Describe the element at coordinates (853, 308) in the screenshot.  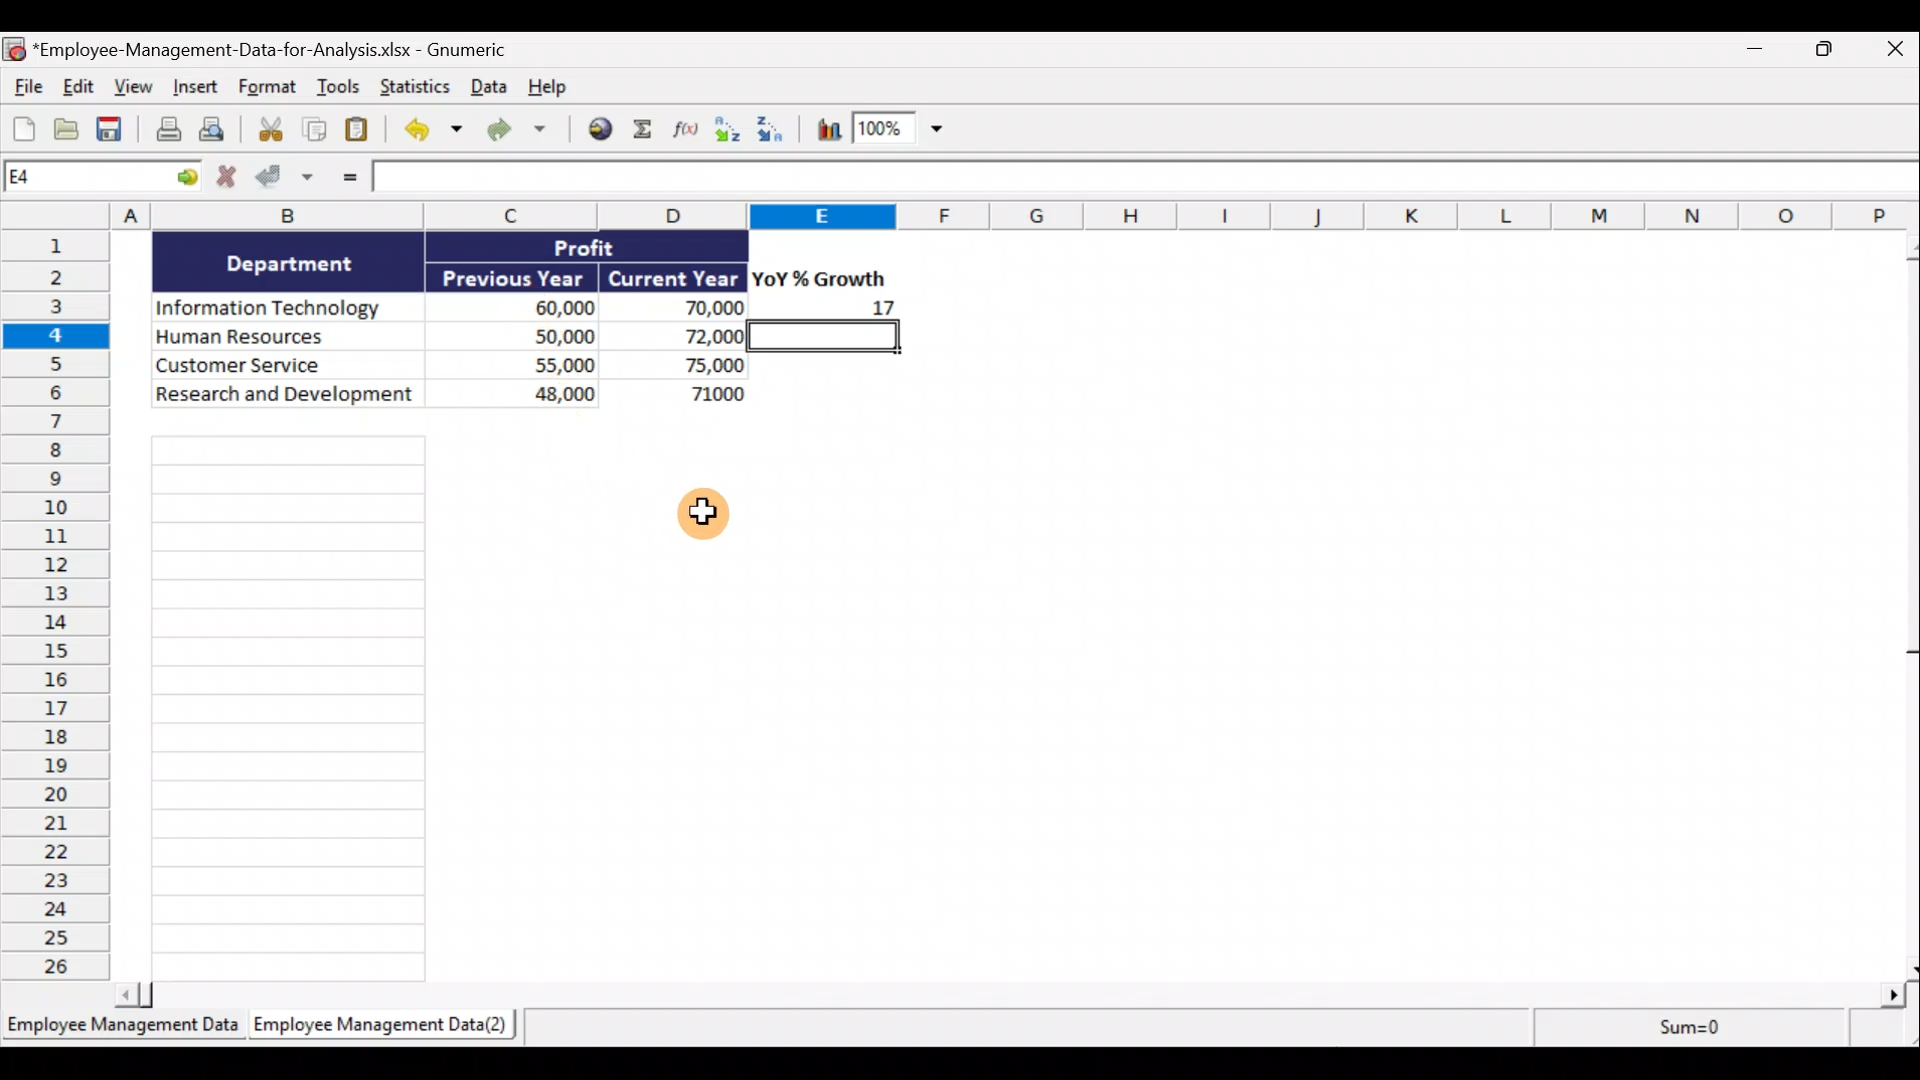
I see `17` at that location.